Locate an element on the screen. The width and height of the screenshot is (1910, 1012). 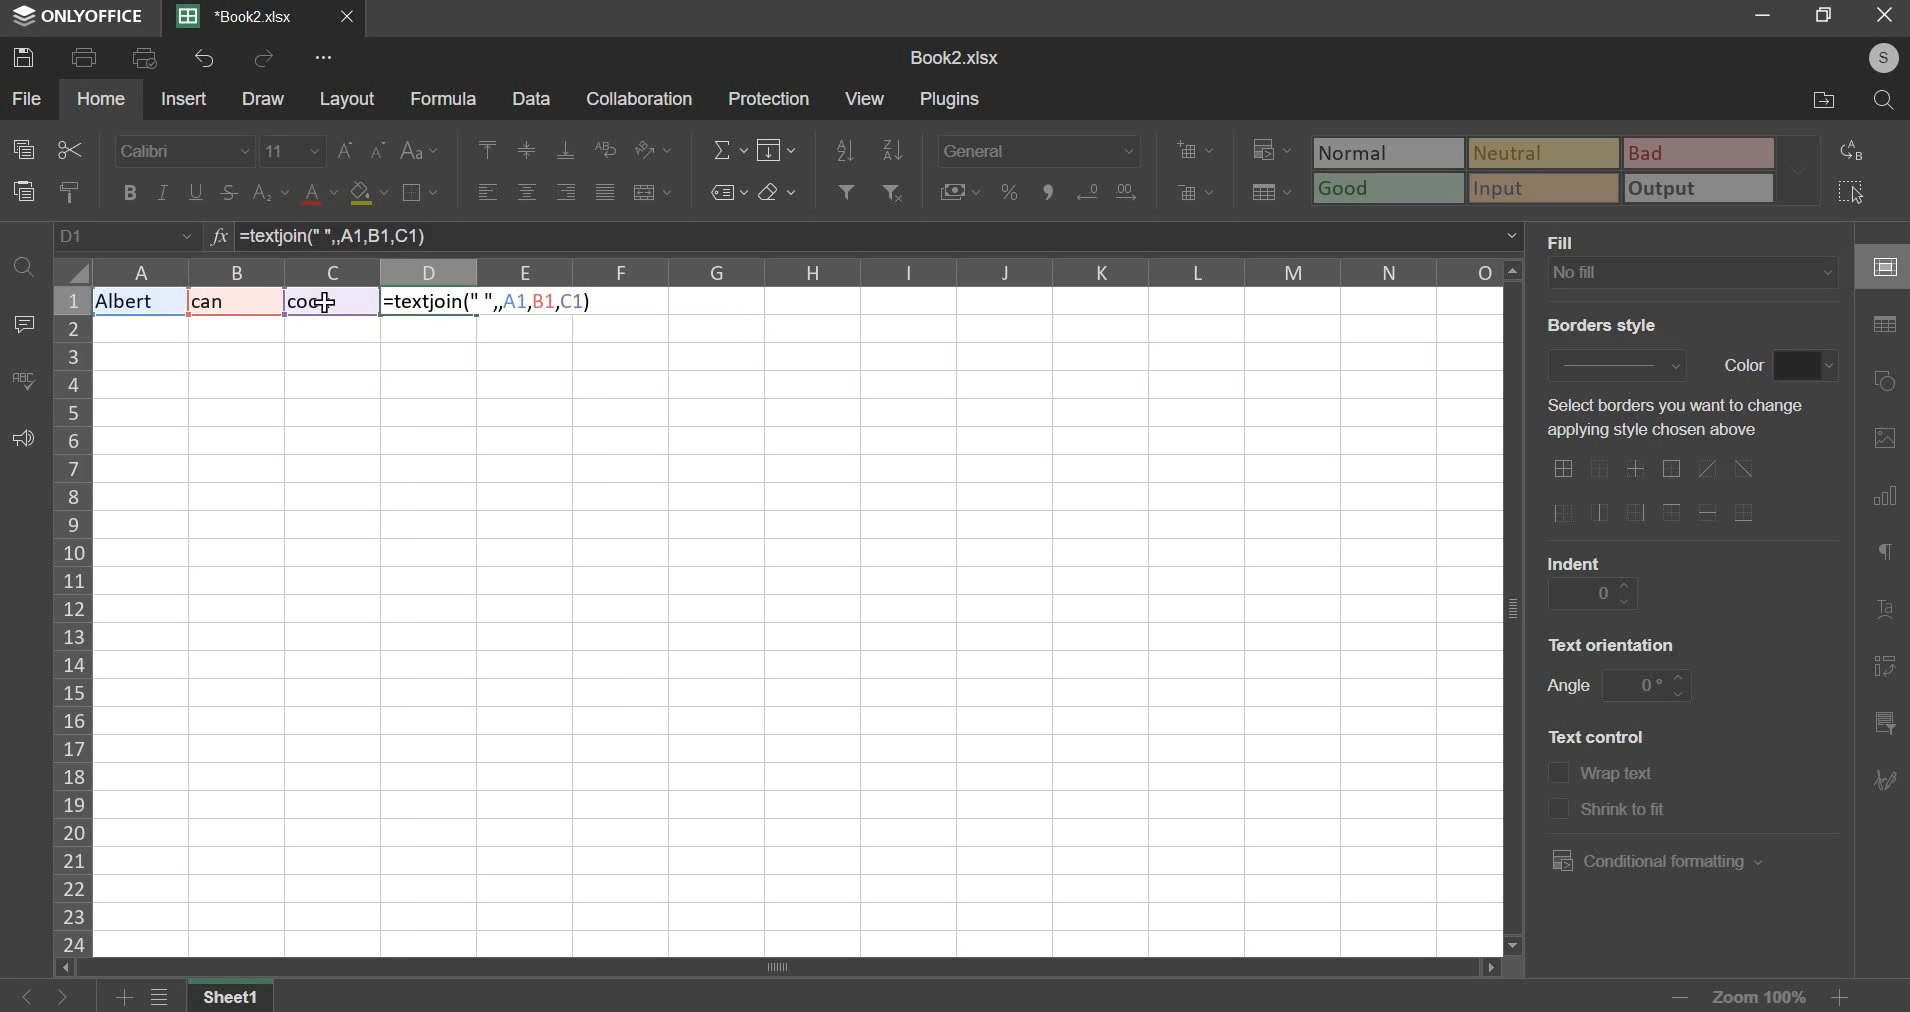
search is located at coordinates (1887, 100).